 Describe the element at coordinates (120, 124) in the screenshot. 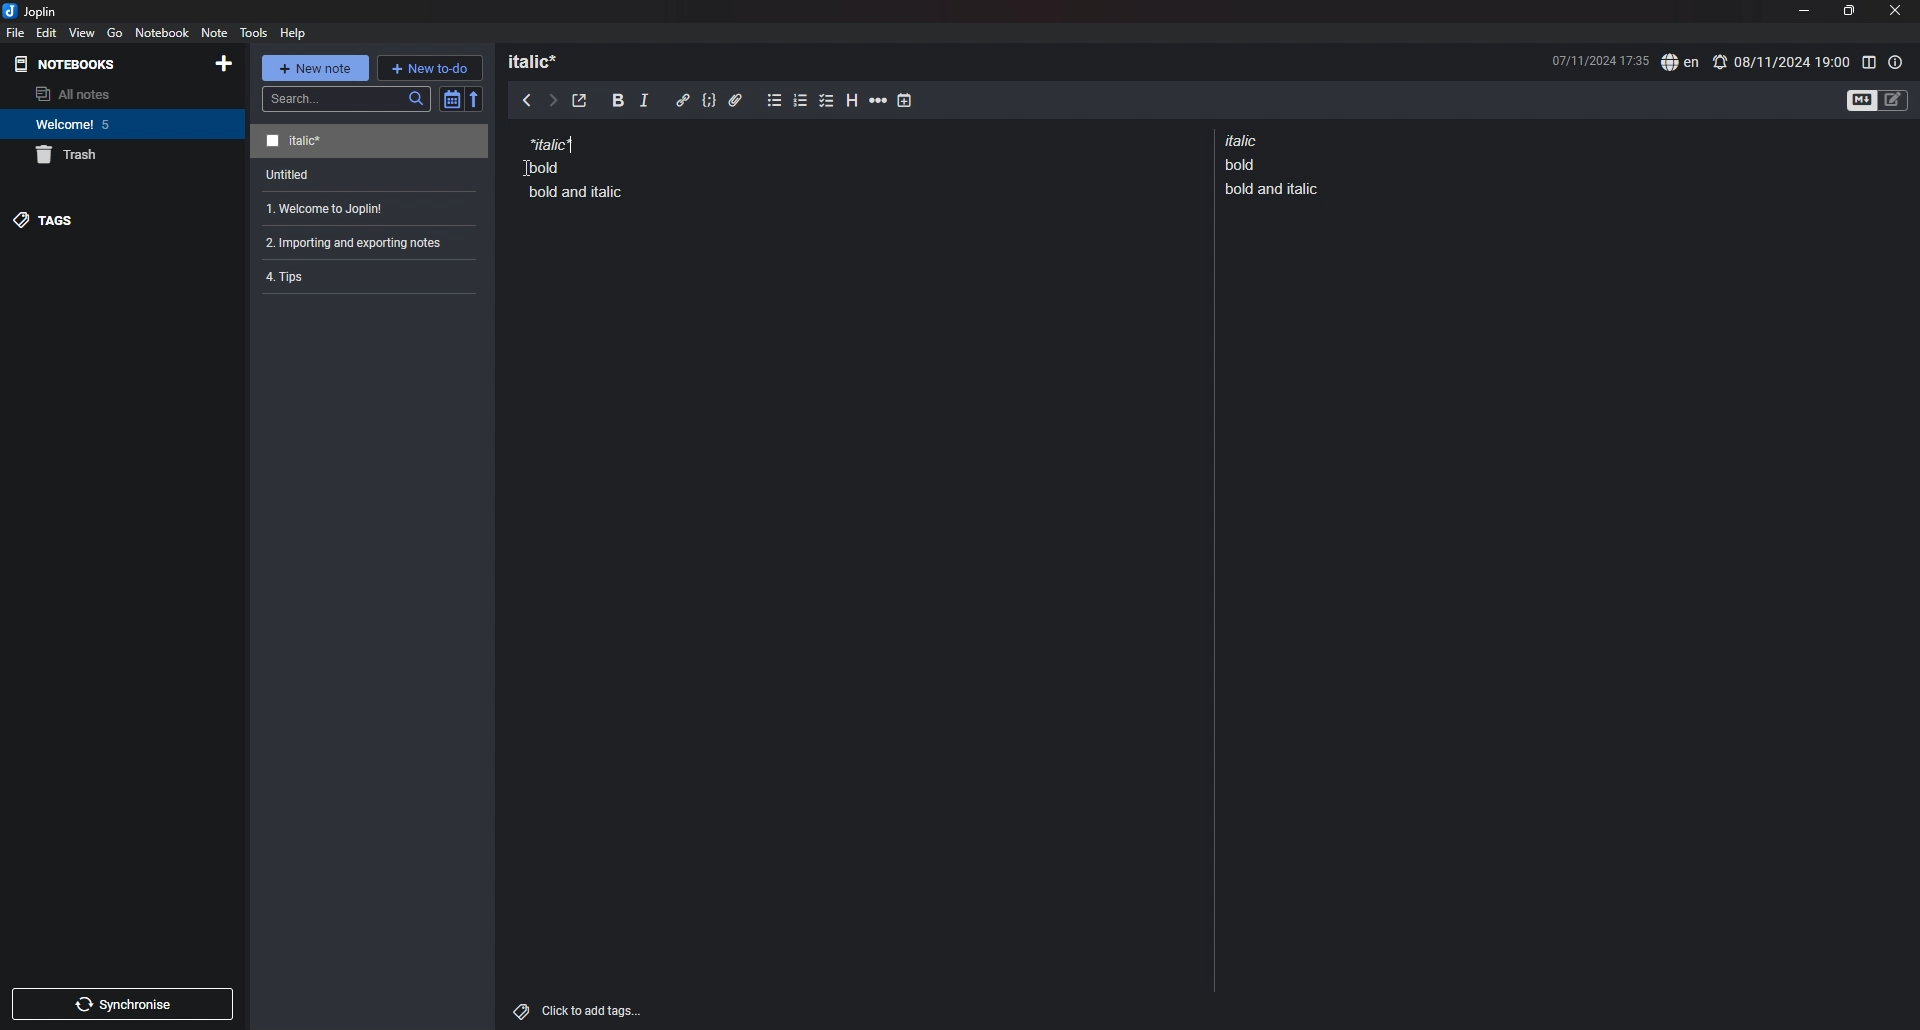

I see `notebook` at that location.